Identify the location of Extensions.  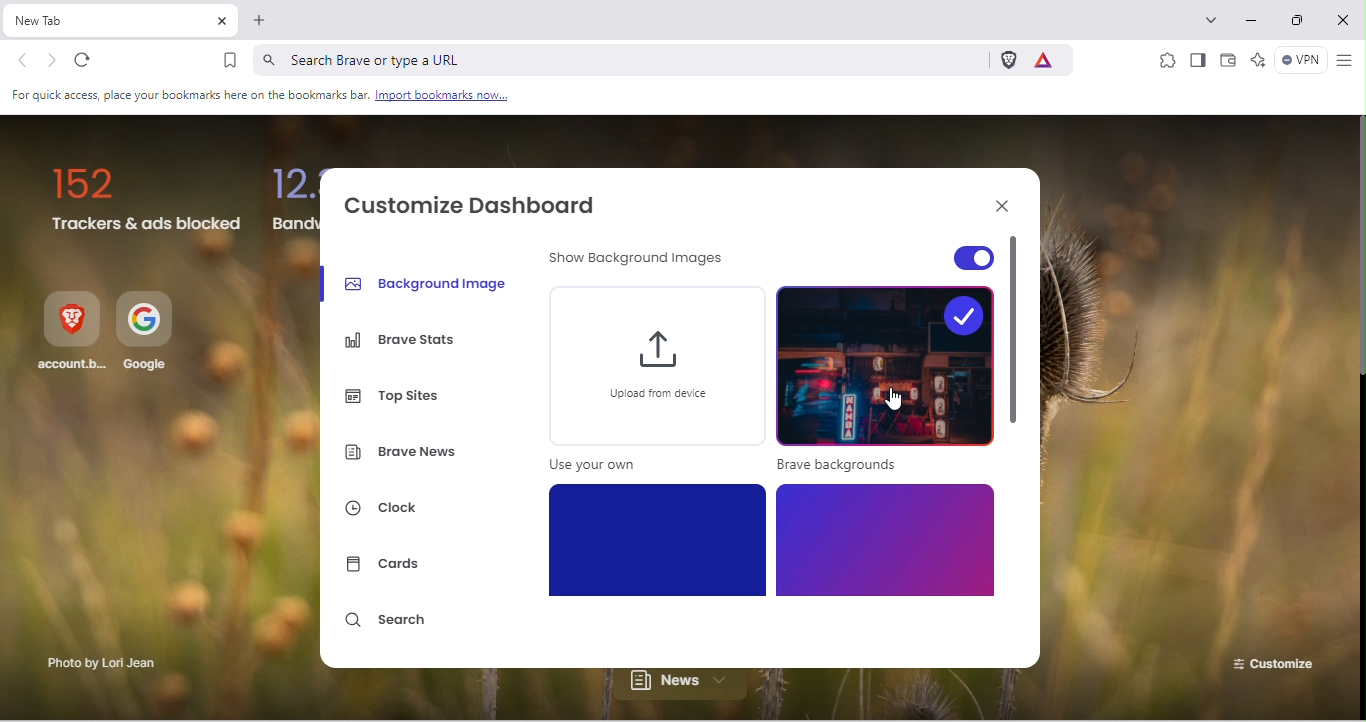
(1166, 59).